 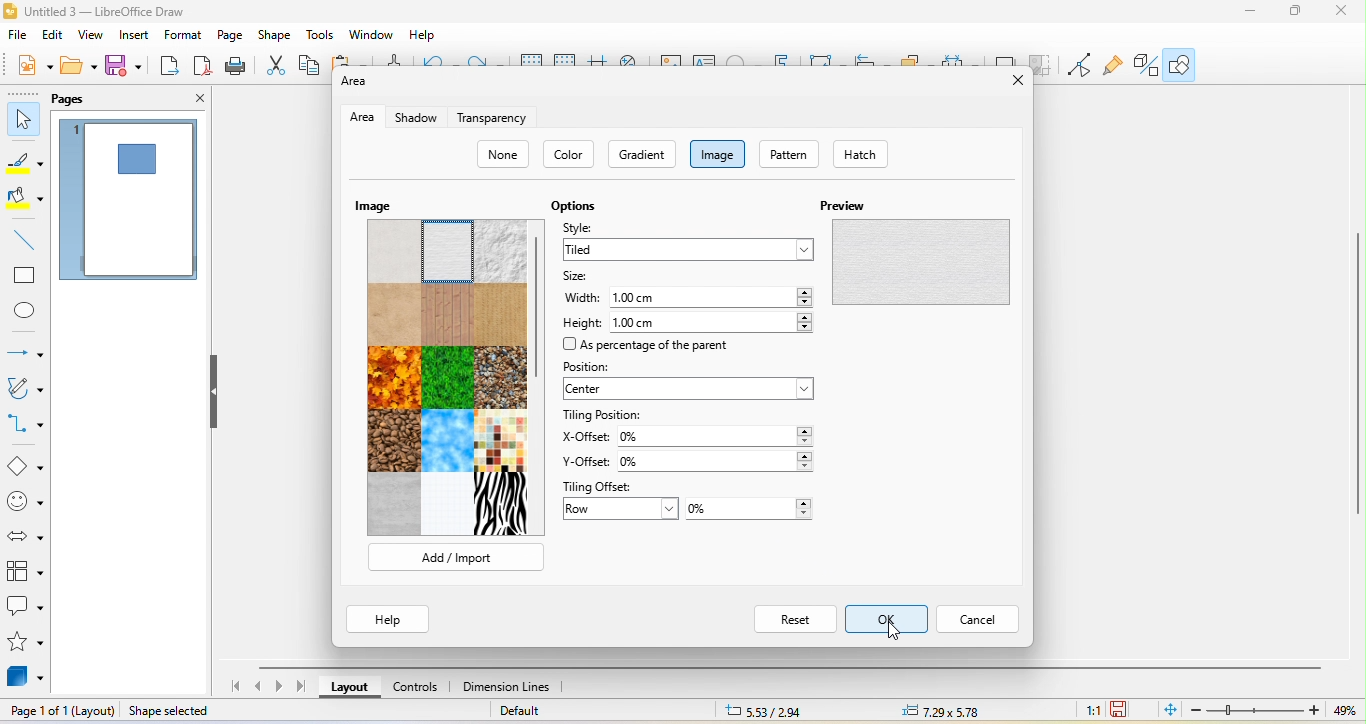 I want to click on 1.00 cm, so click(x=713, y=320).